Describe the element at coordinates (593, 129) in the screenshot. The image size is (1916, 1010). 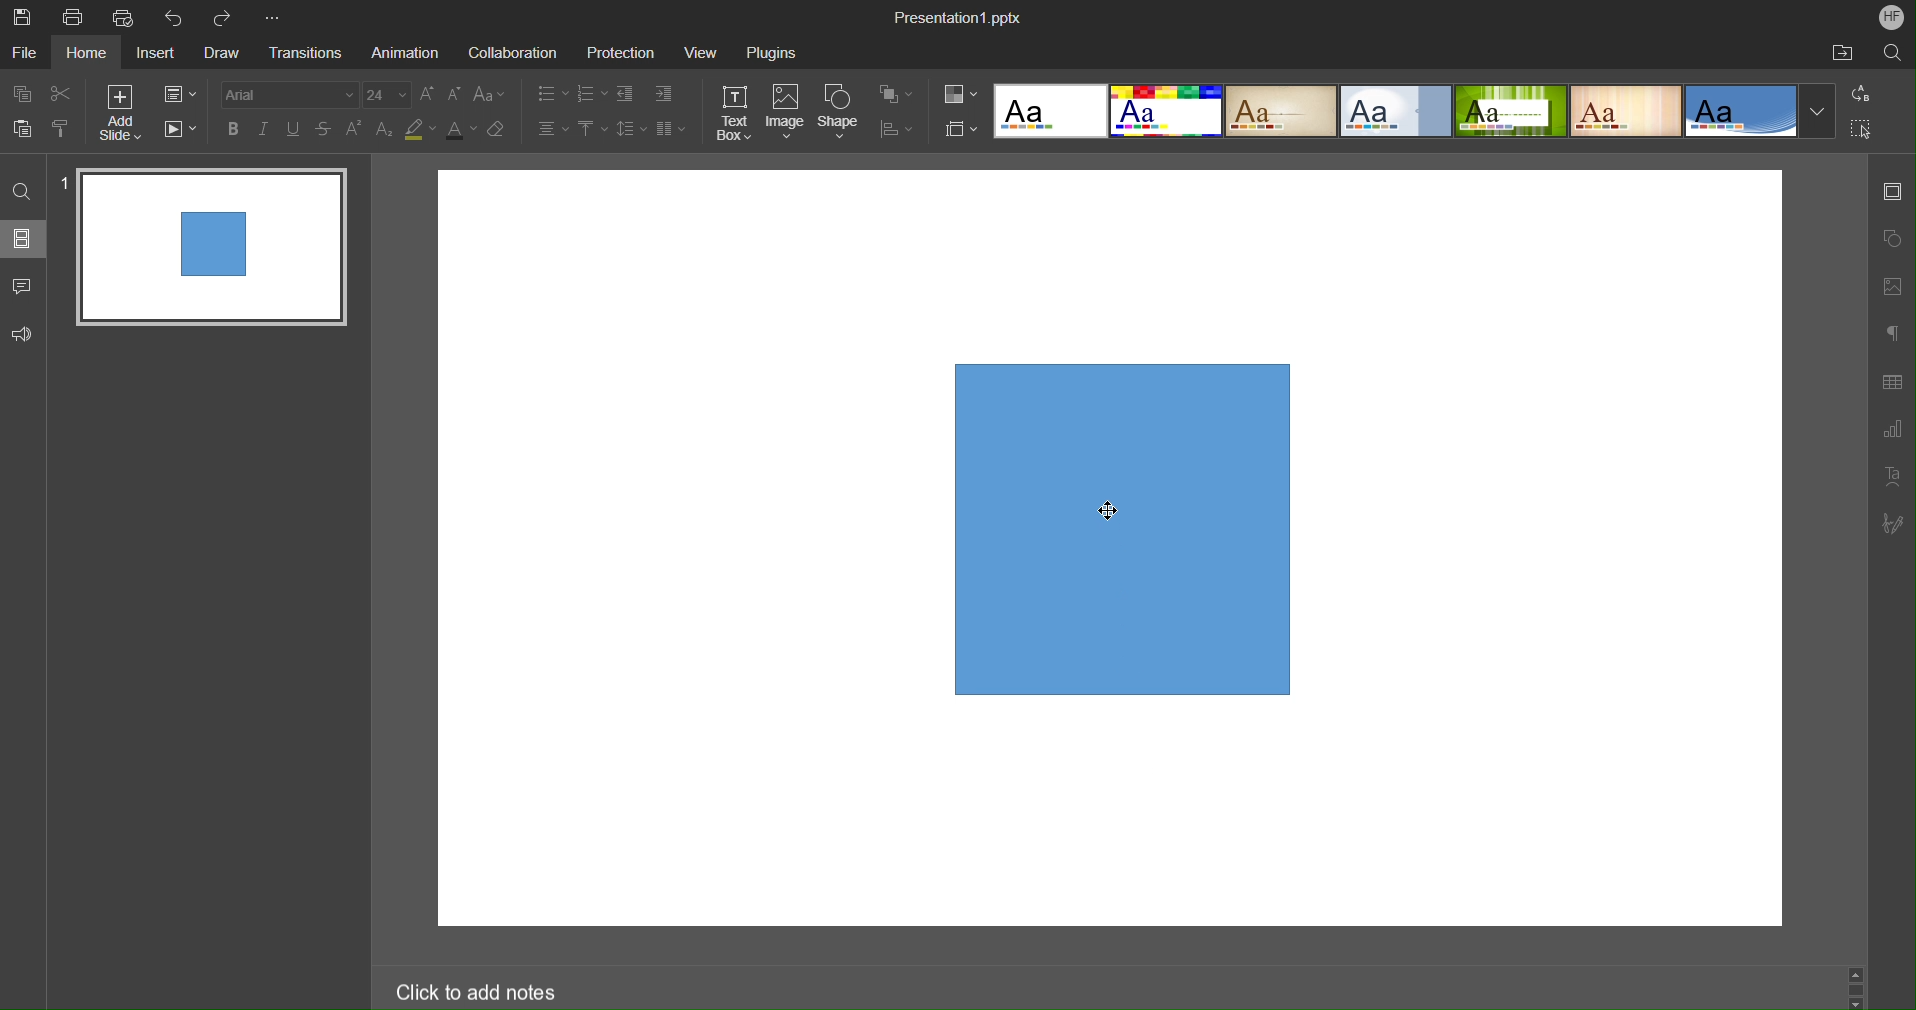
I see `Vertical Align` at that location.